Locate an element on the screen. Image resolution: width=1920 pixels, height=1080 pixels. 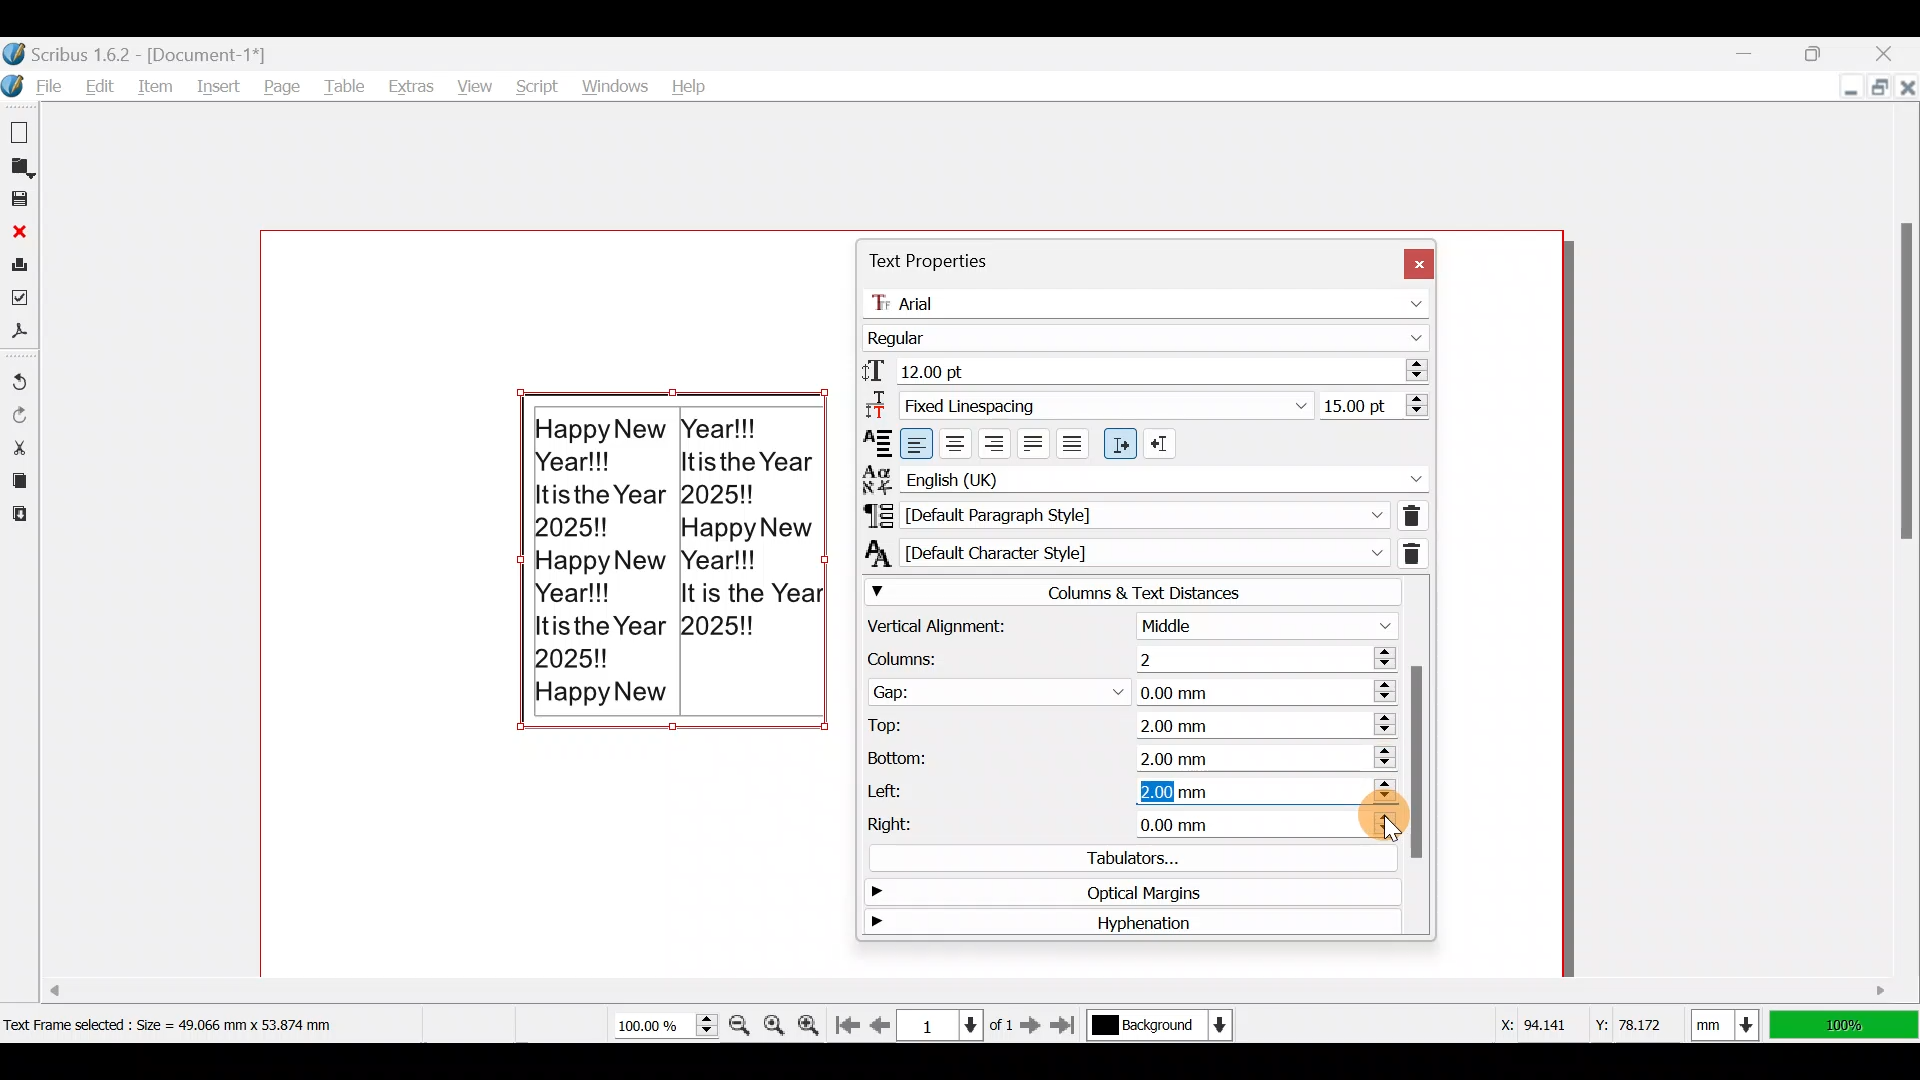
Align text right is located at coordinates (998, 440).